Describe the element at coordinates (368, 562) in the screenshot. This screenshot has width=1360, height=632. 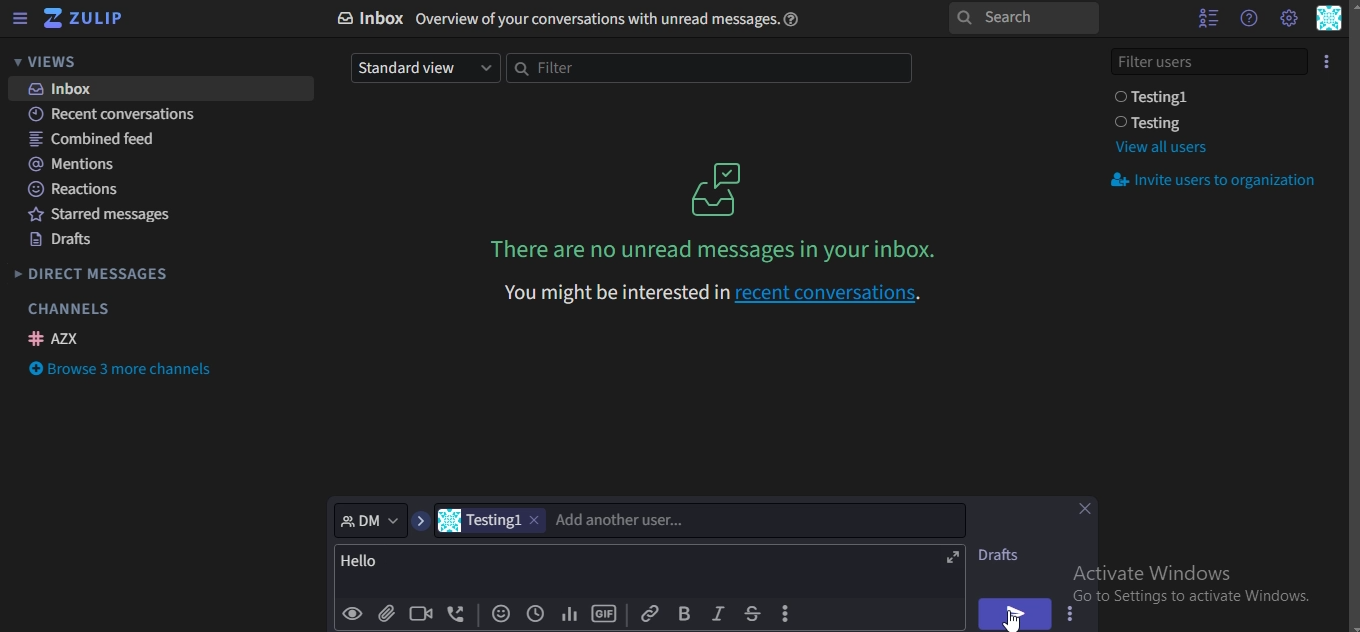
I see `hello` at that location.